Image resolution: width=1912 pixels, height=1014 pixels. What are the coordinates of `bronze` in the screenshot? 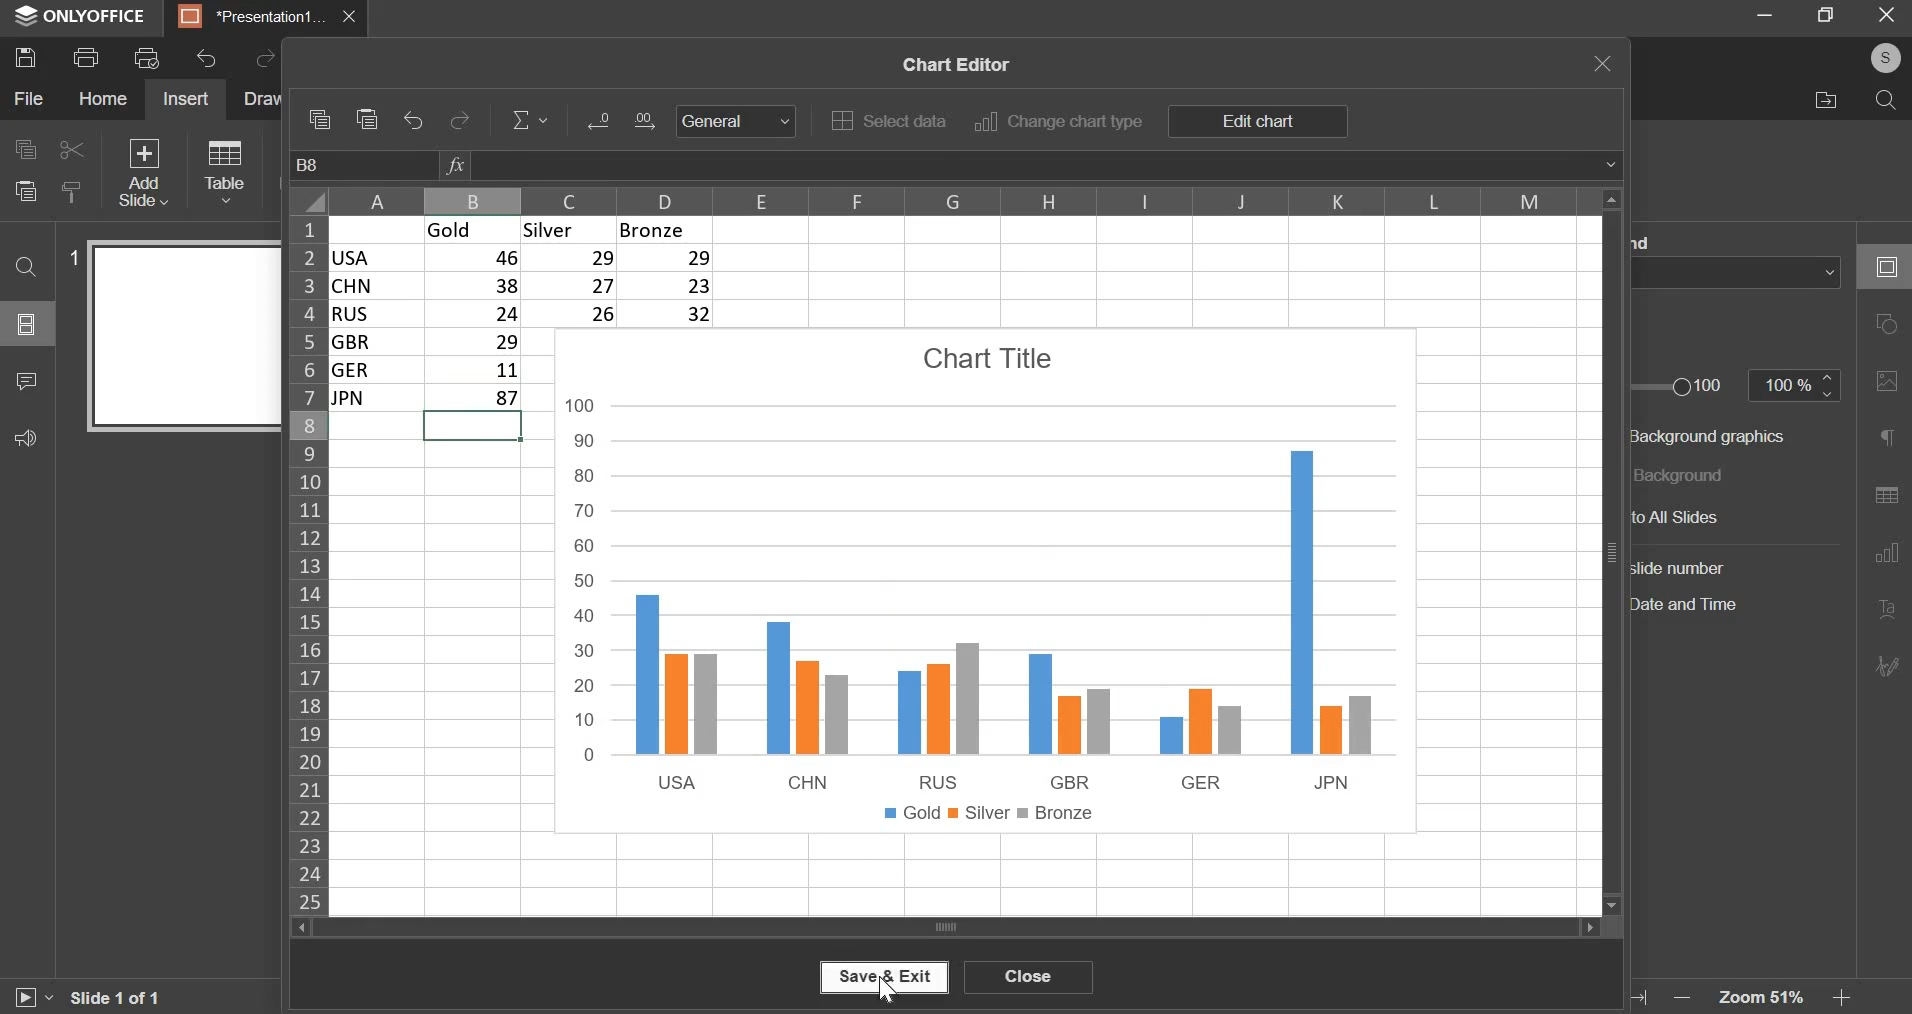 It's located at (662, 230).